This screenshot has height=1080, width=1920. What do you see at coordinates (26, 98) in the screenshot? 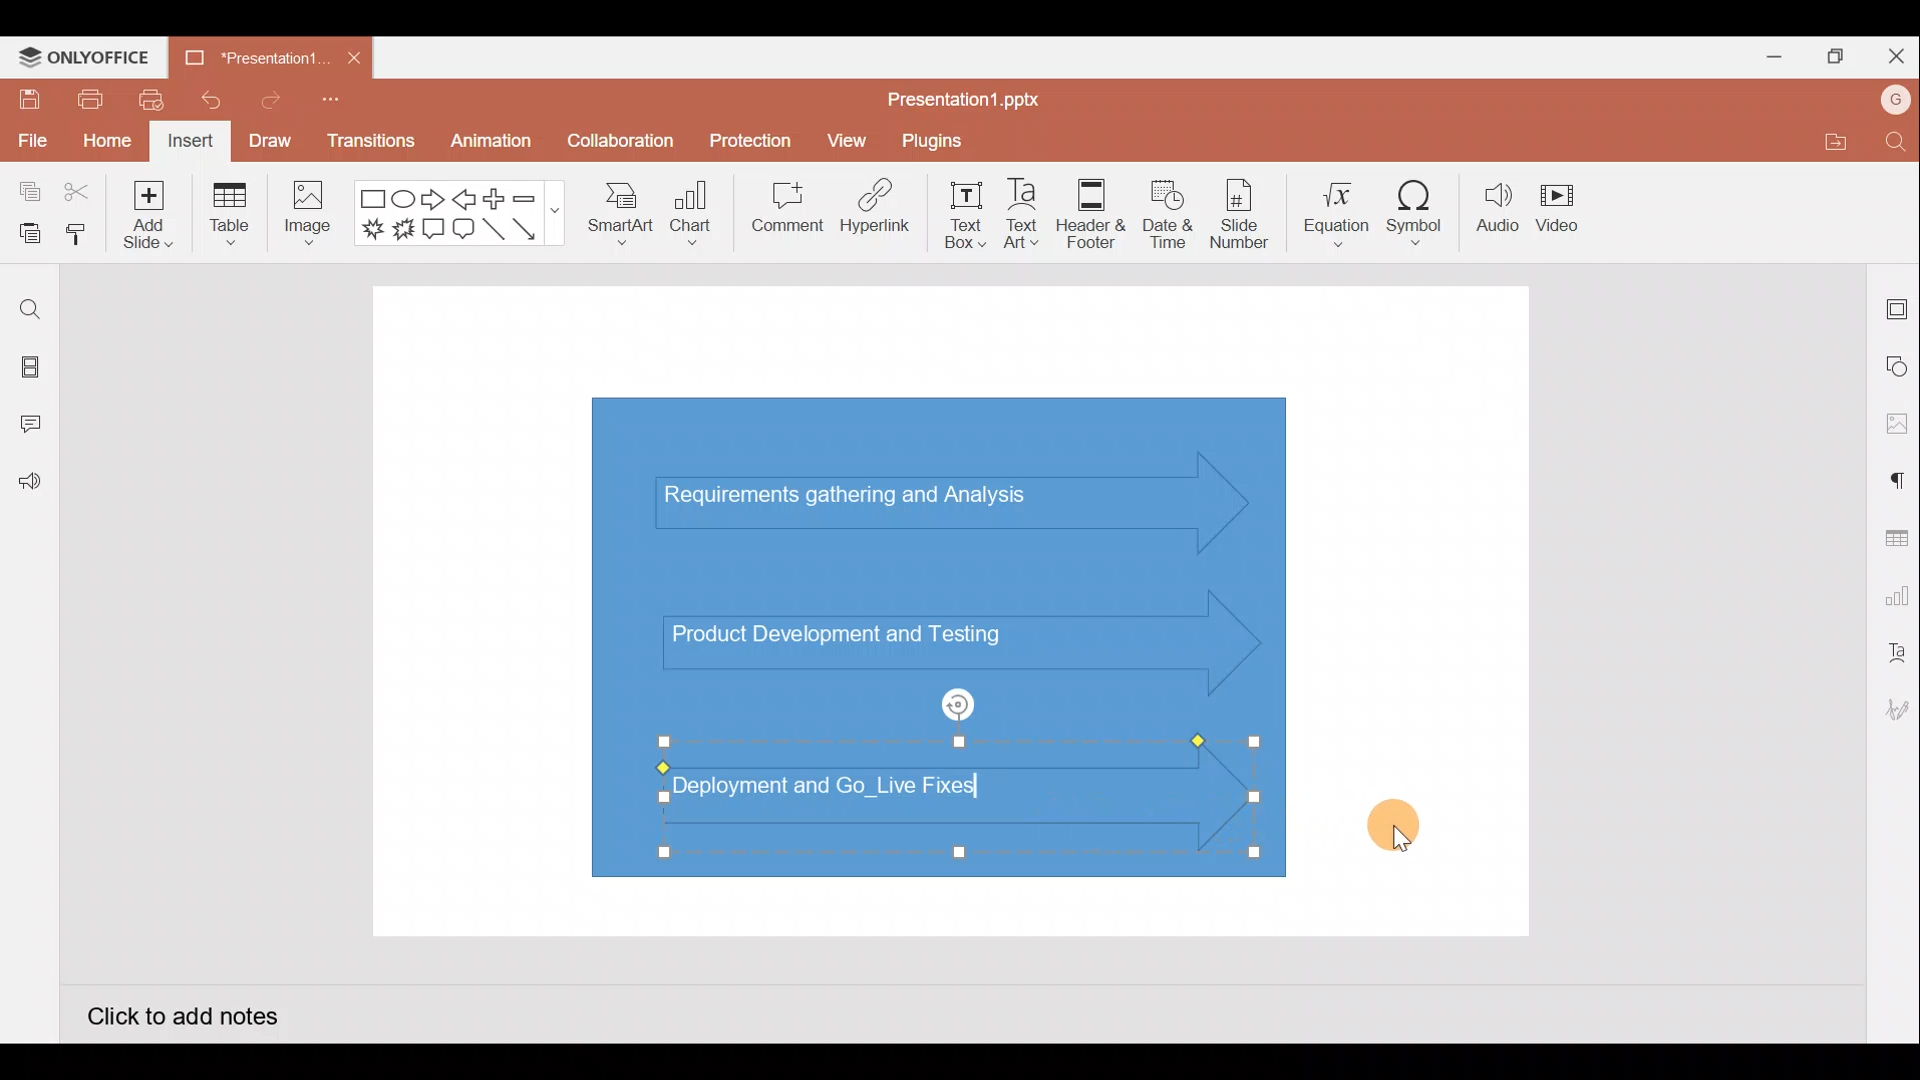
I see `Save` at bounding box center [26, 98].